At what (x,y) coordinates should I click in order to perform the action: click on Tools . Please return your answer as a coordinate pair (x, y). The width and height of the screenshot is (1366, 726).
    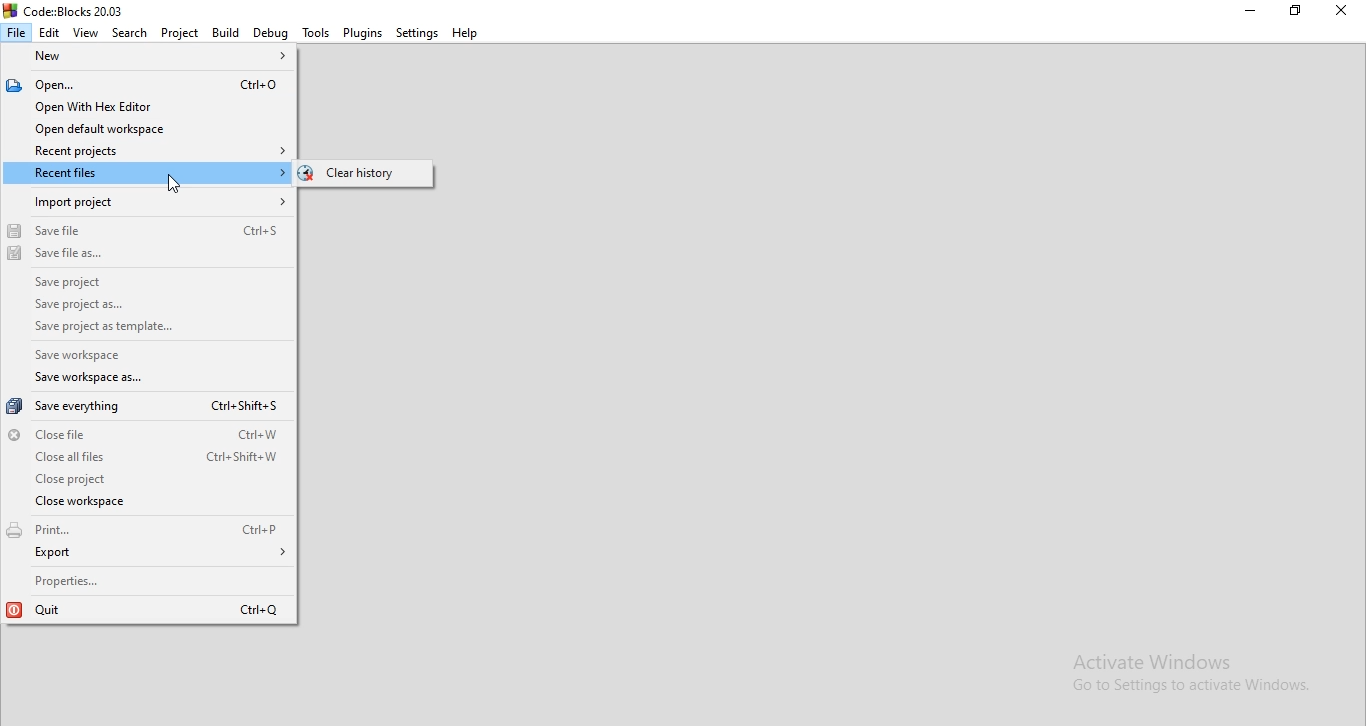
    Looking at the image, I should click on (313, 33).